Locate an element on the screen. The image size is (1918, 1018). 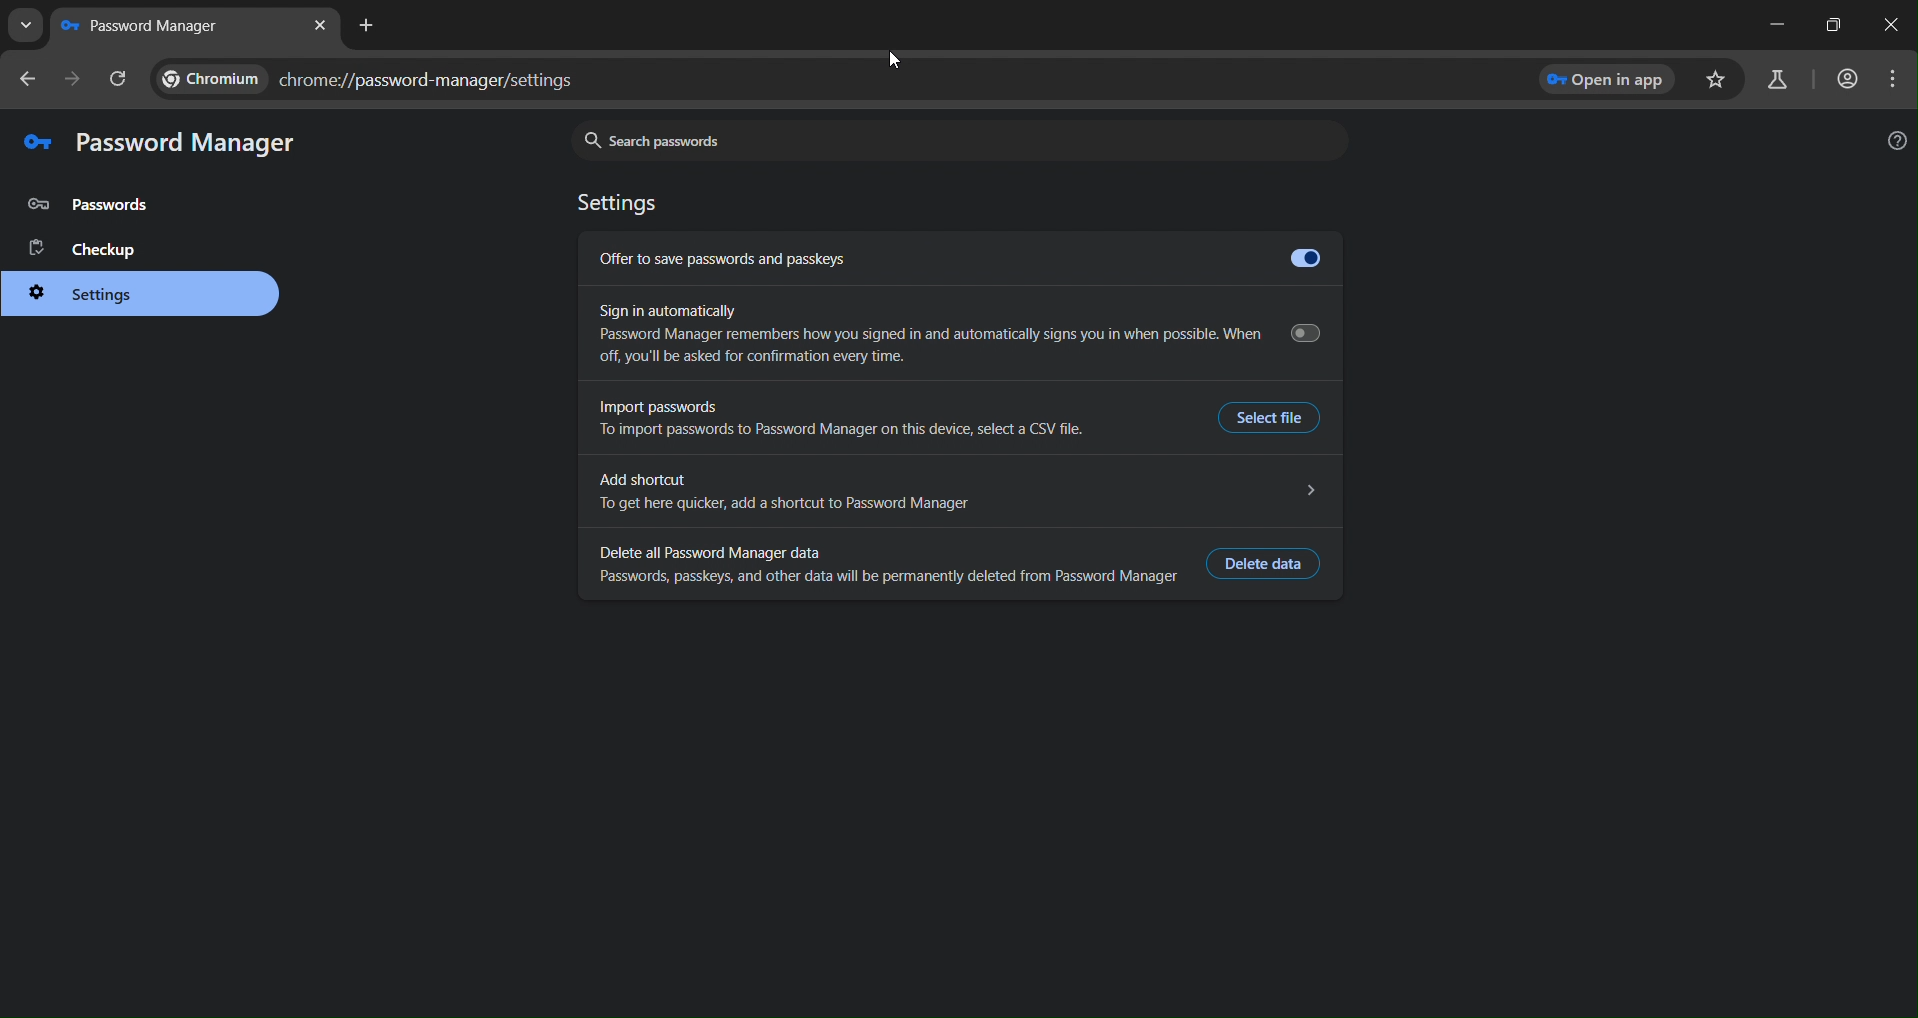
settings is located at coordinates (99, 296).